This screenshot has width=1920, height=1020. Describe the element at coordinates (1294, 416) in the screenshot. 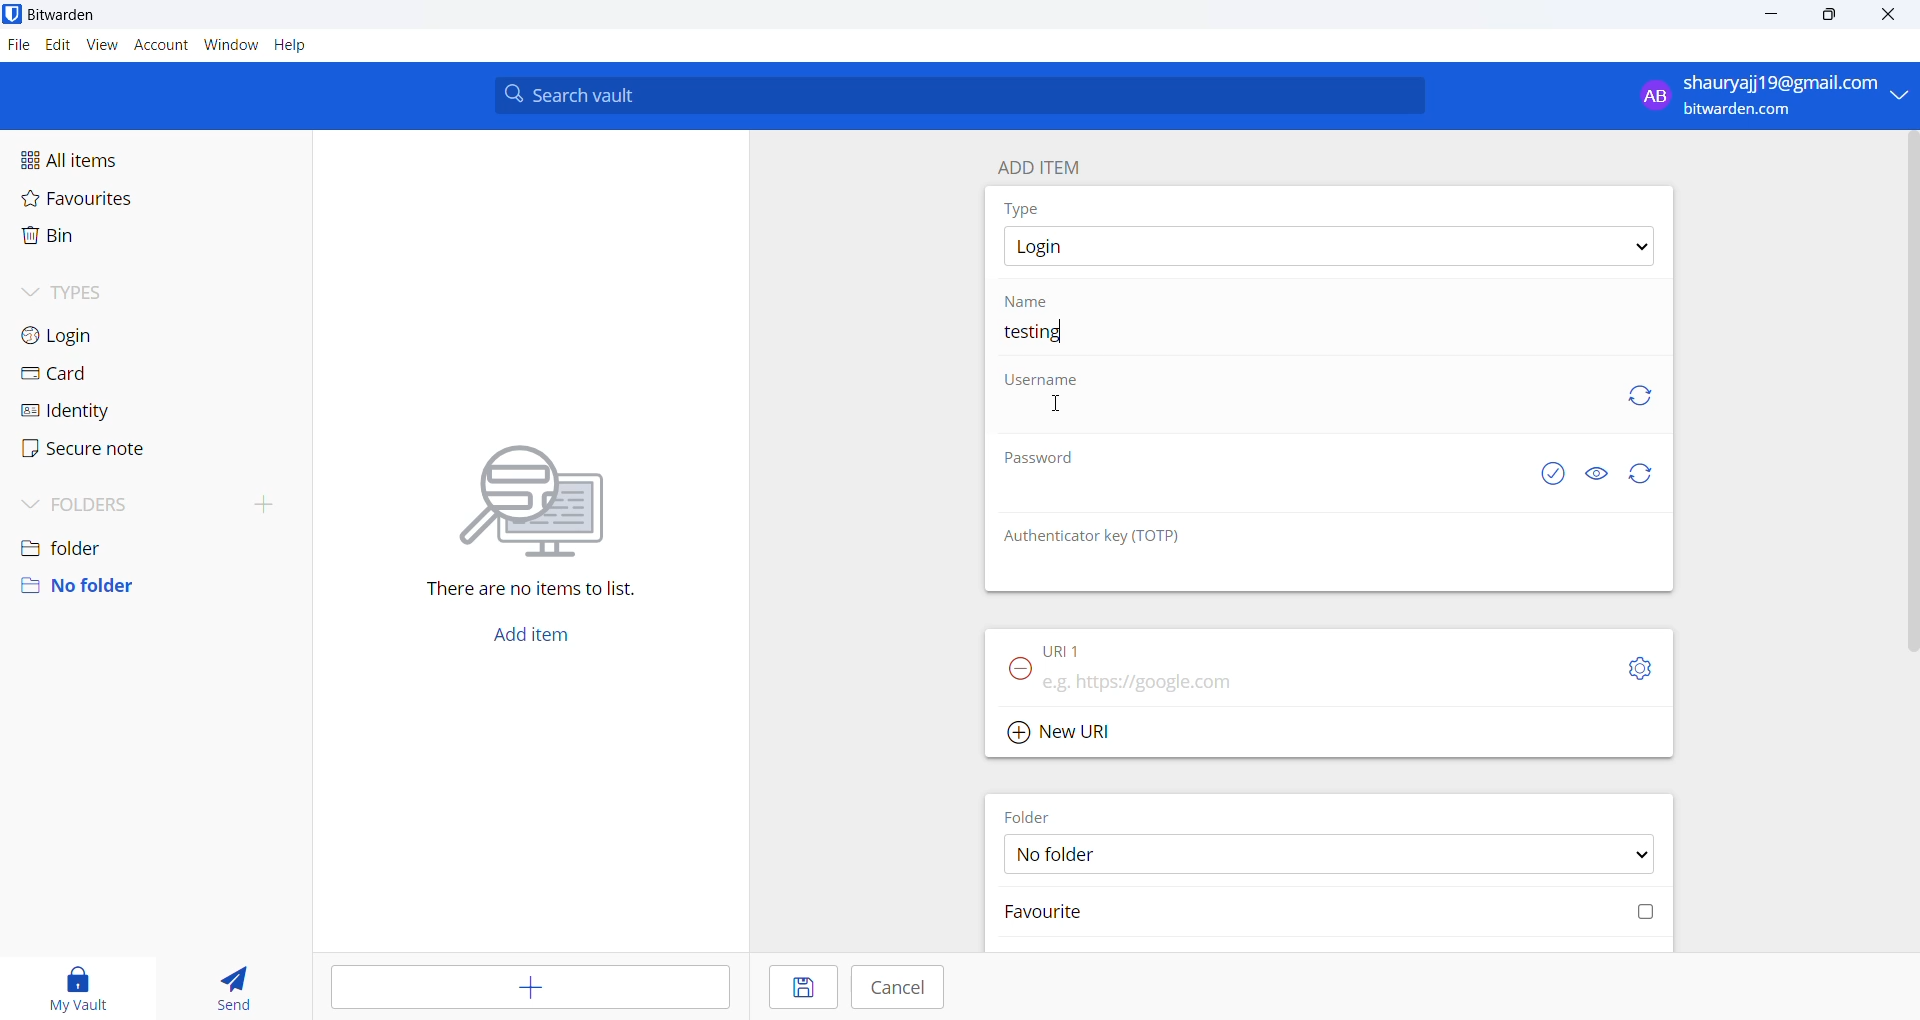

I see `username input box` at that location.